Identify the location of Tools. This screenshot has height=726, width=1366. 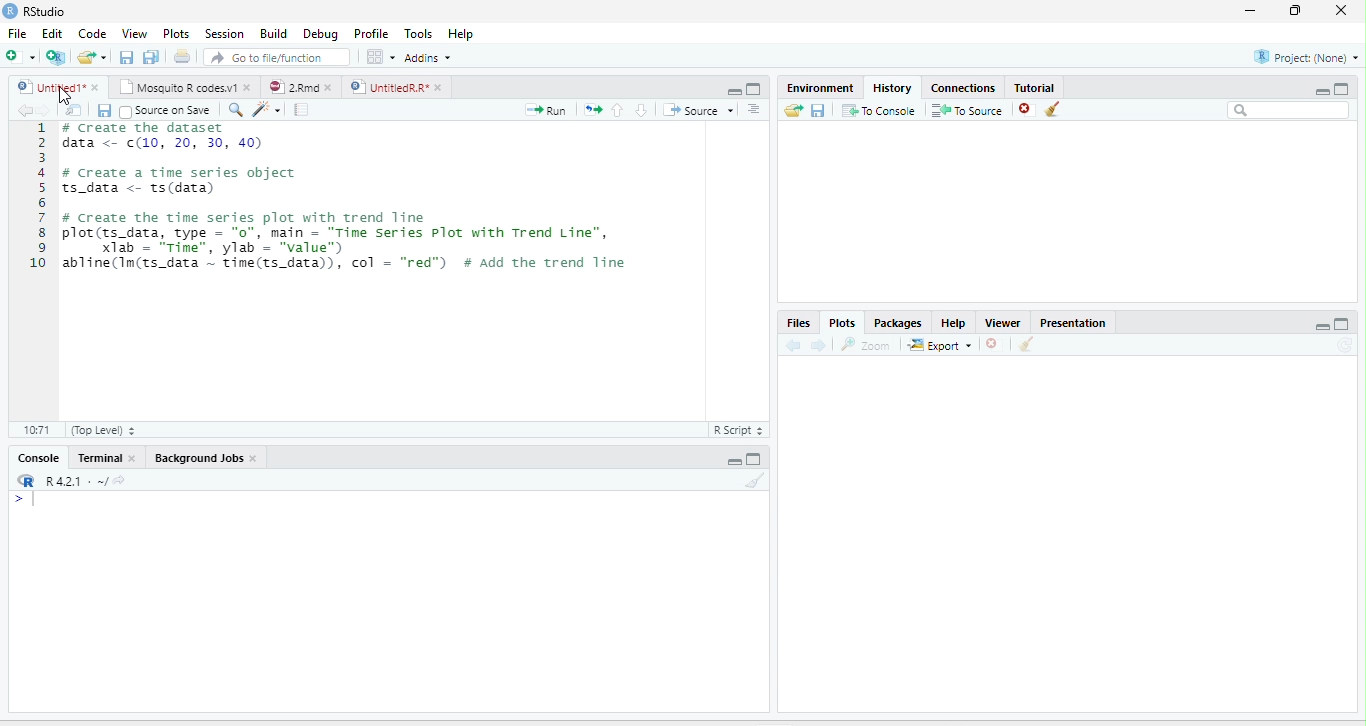
(417, 33).